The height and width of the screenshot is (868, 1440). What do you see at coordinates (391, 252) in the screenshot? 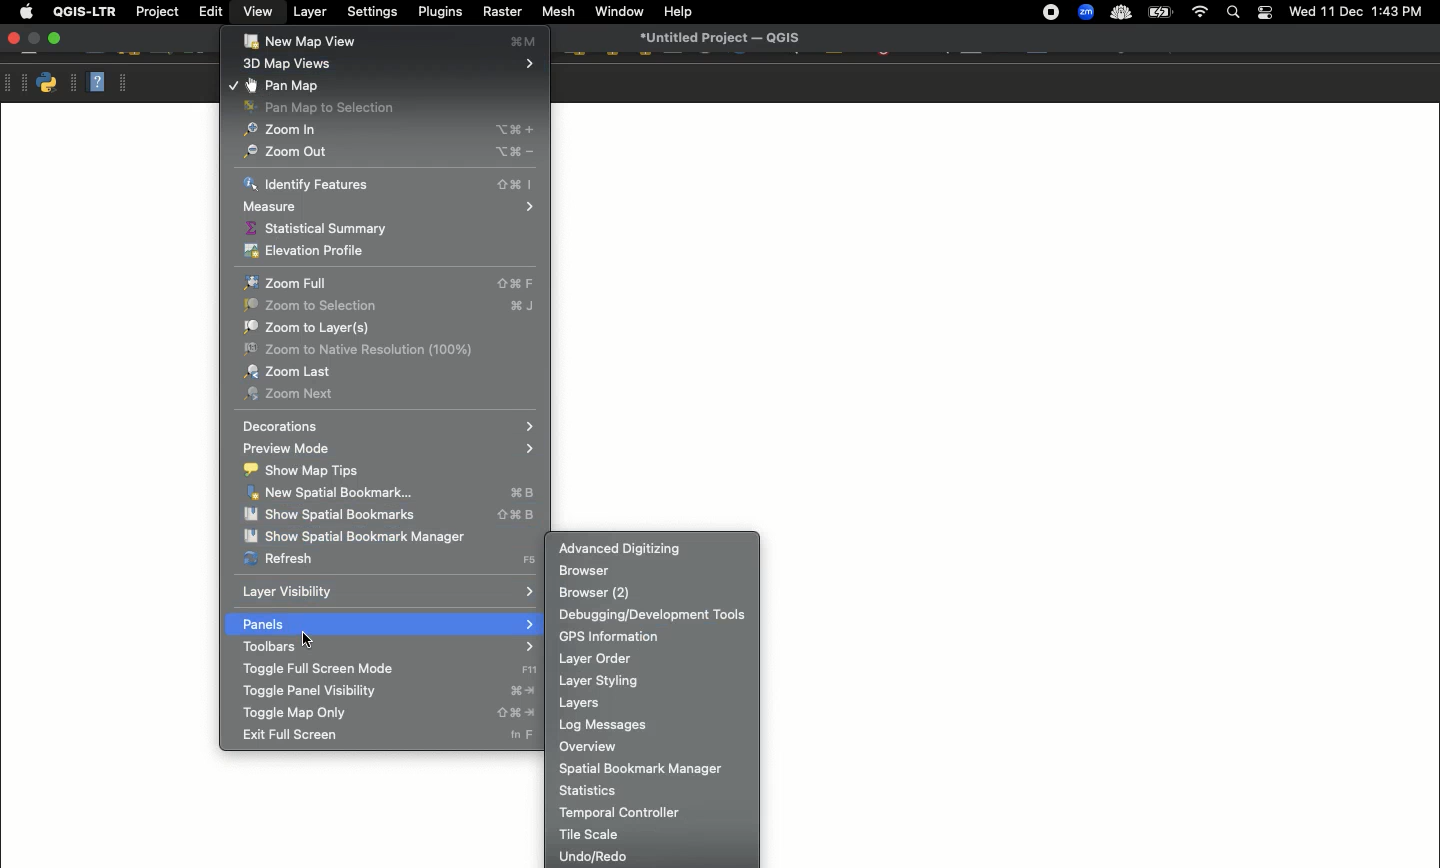
I see `Elevation profile` at bounding box center [391, 252].